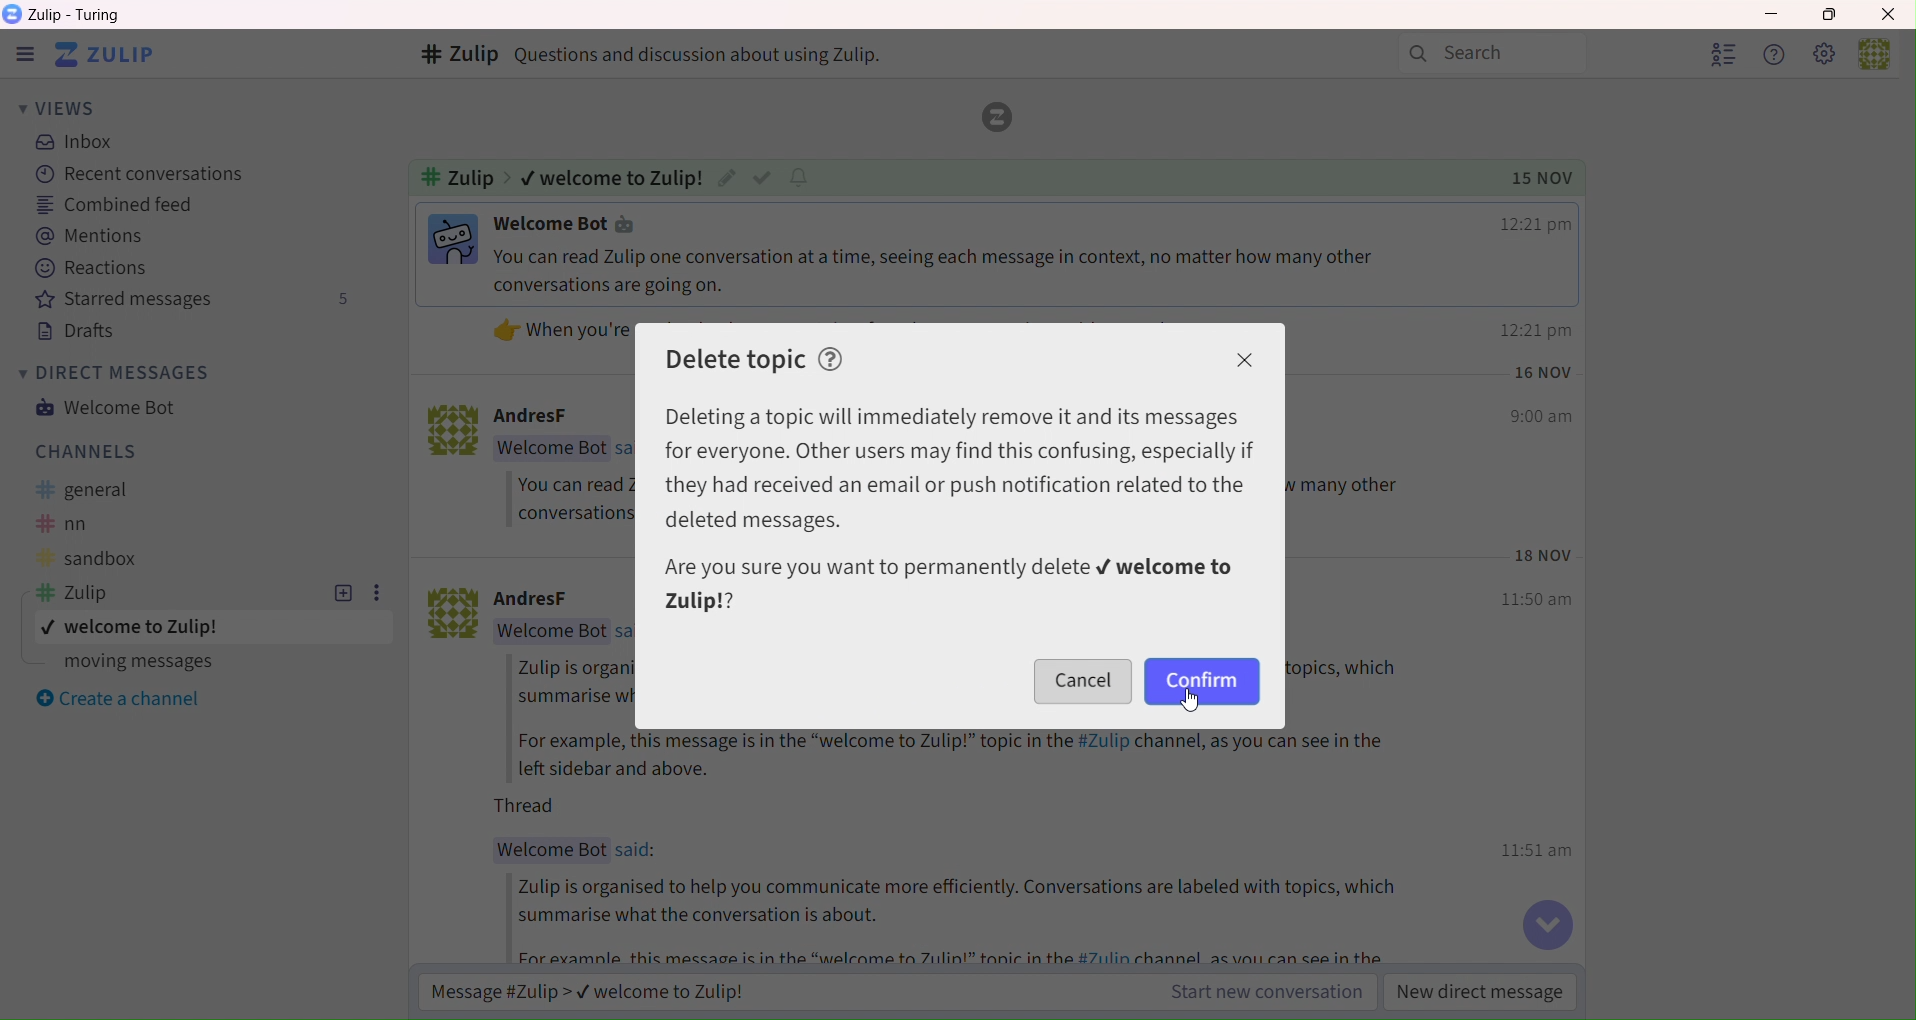 This screenshot has width=1916, height=1020. Describe the element at coordinates (967, 272) in the screenshot. I see `Text` at that location.